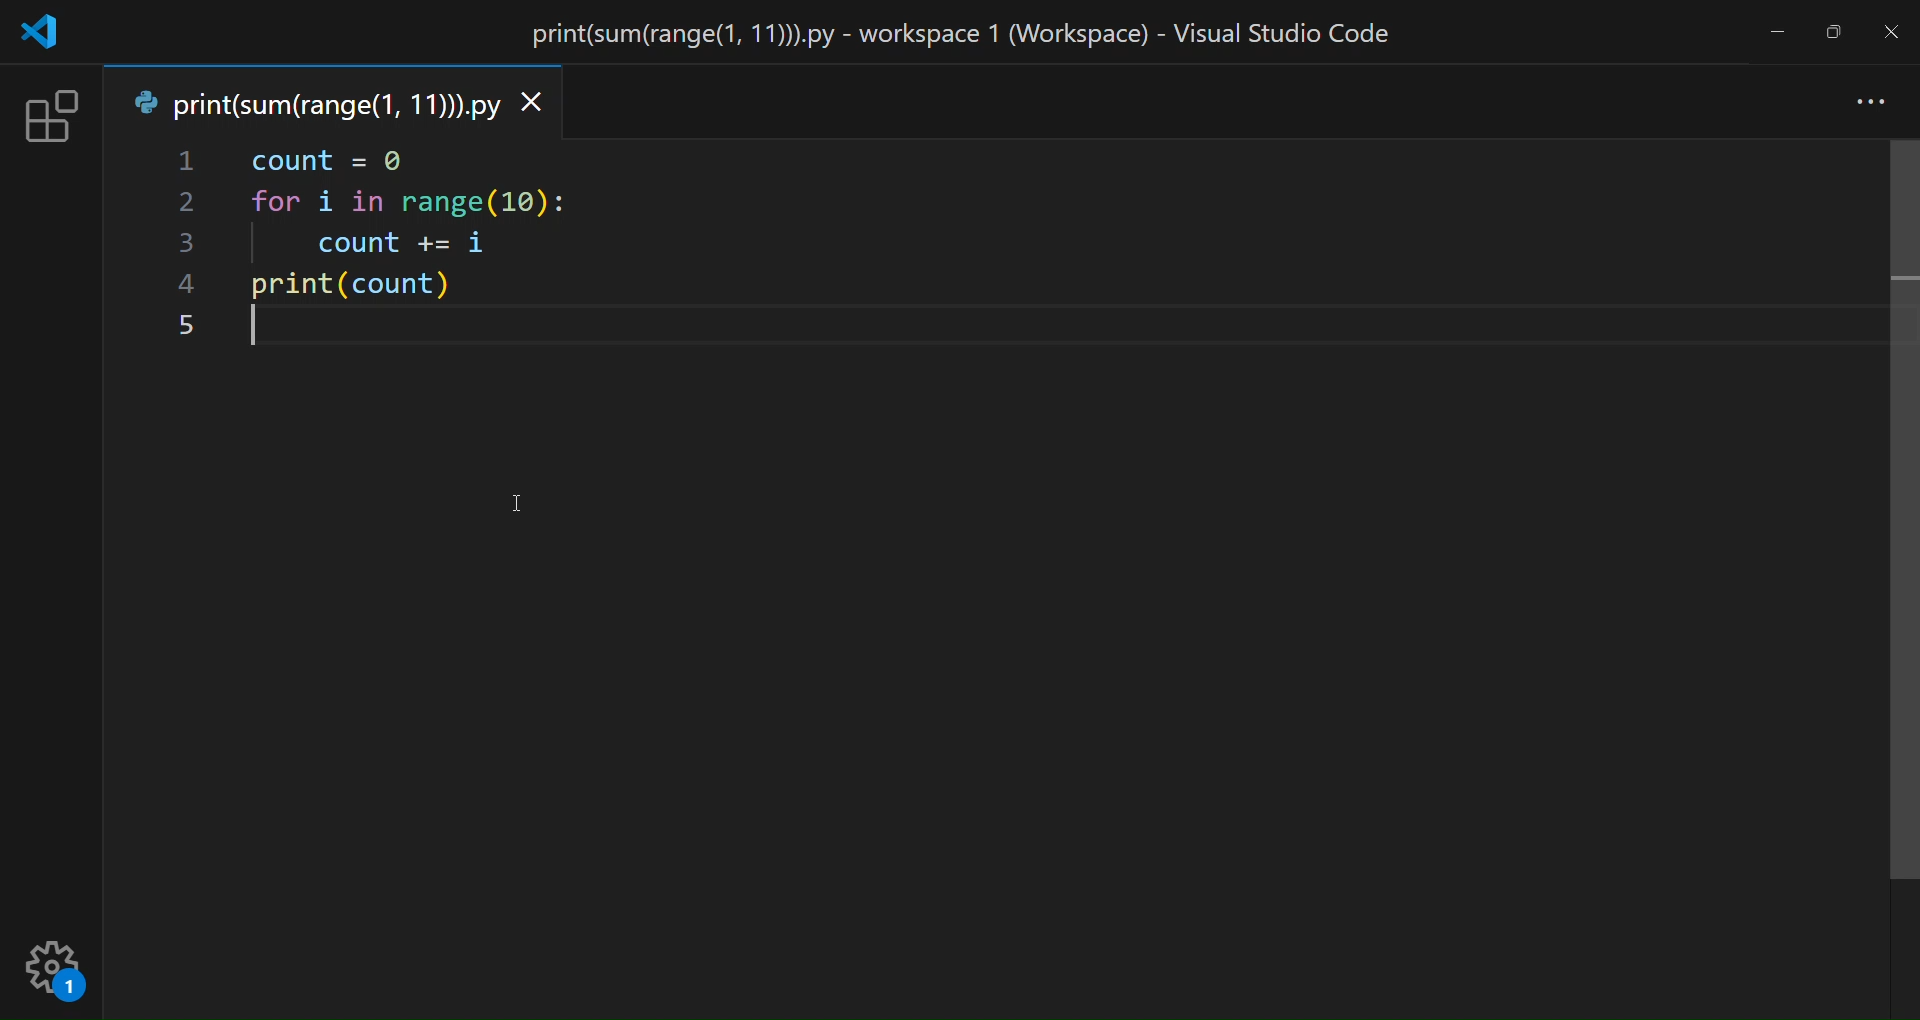  Describe the element at coordinates (60, 970) in the screenshot. I see `setting` at that location.